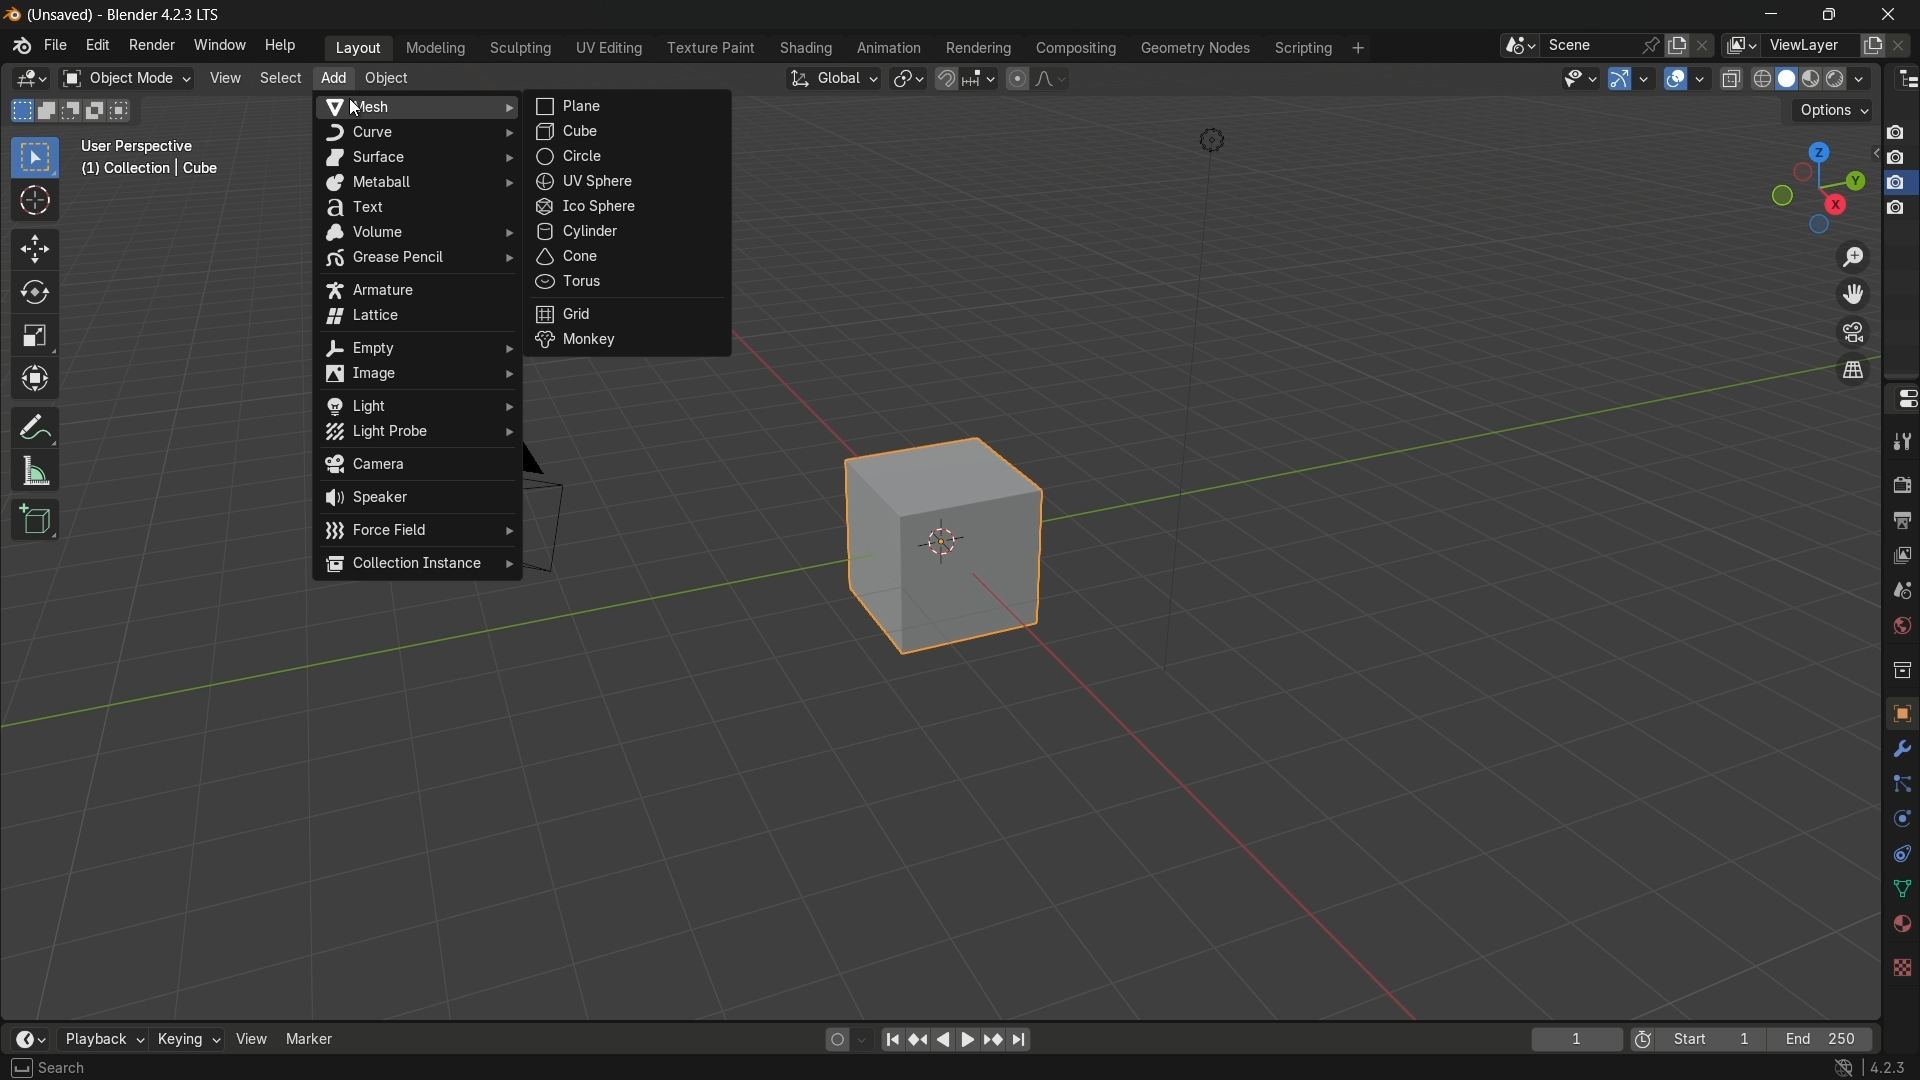  I want to click on particle, so click(1900, 786).